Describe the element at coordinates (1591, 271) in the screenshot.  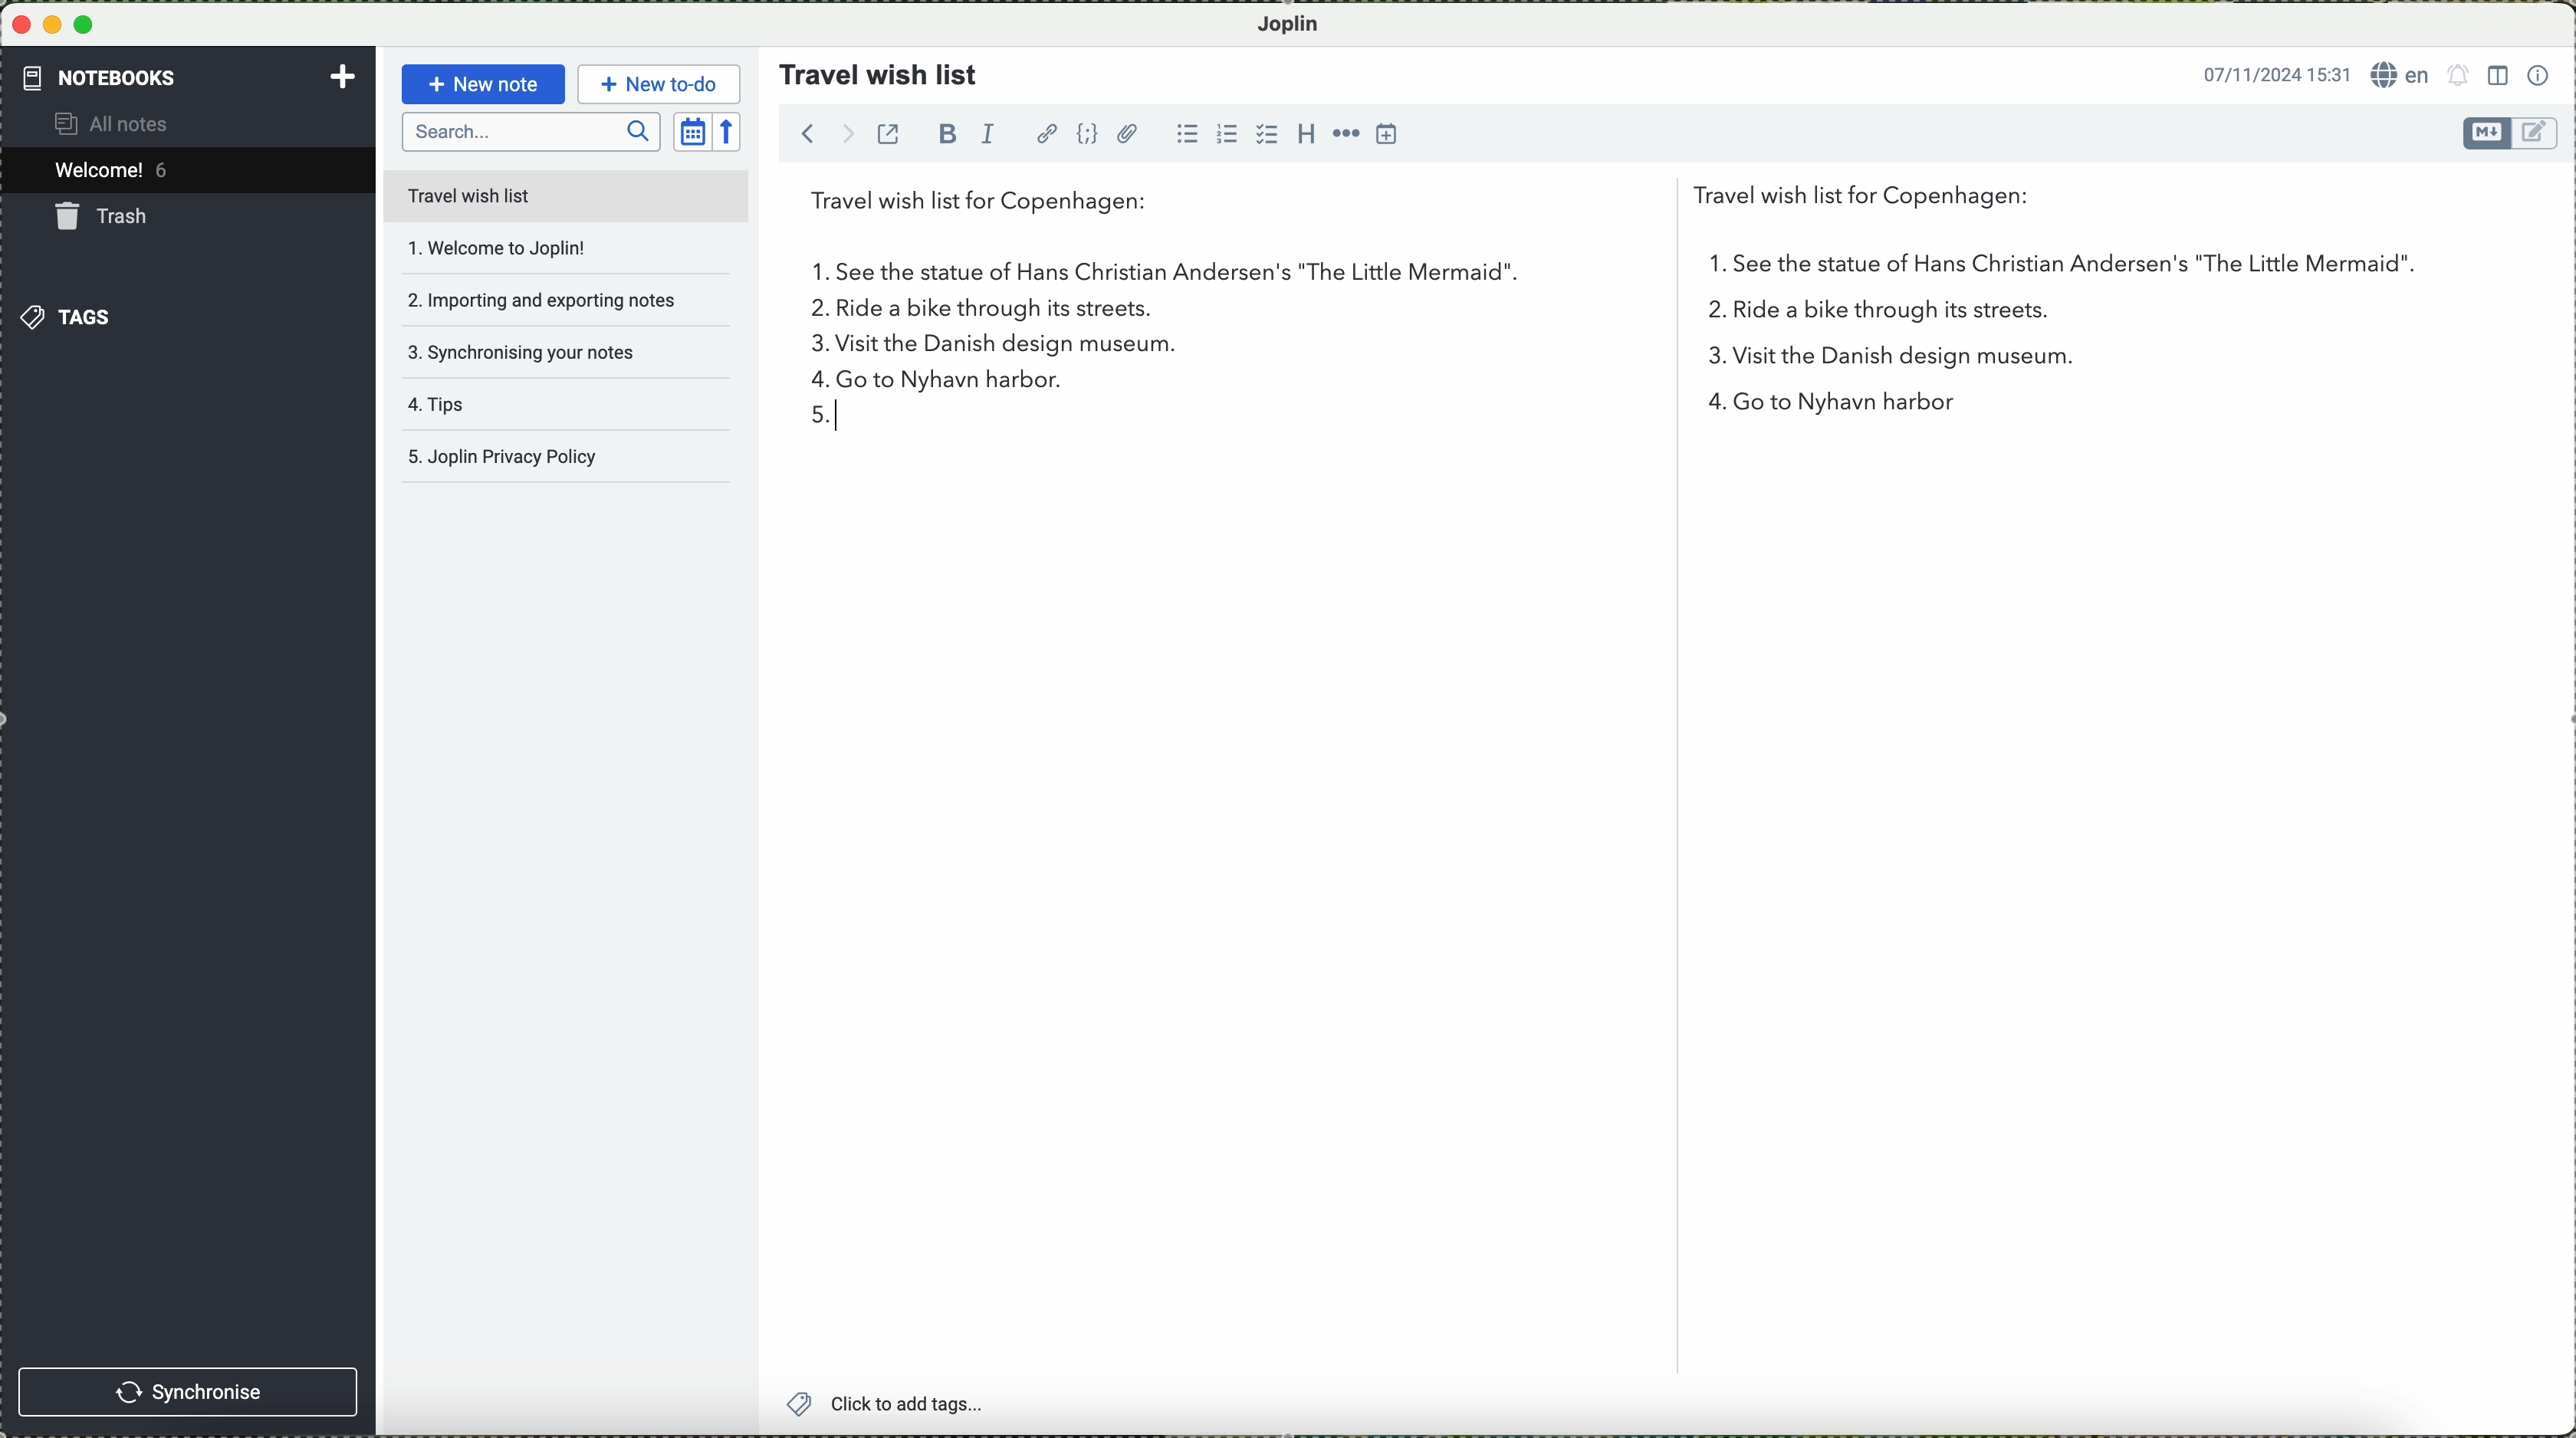
I see `first point` at that location.